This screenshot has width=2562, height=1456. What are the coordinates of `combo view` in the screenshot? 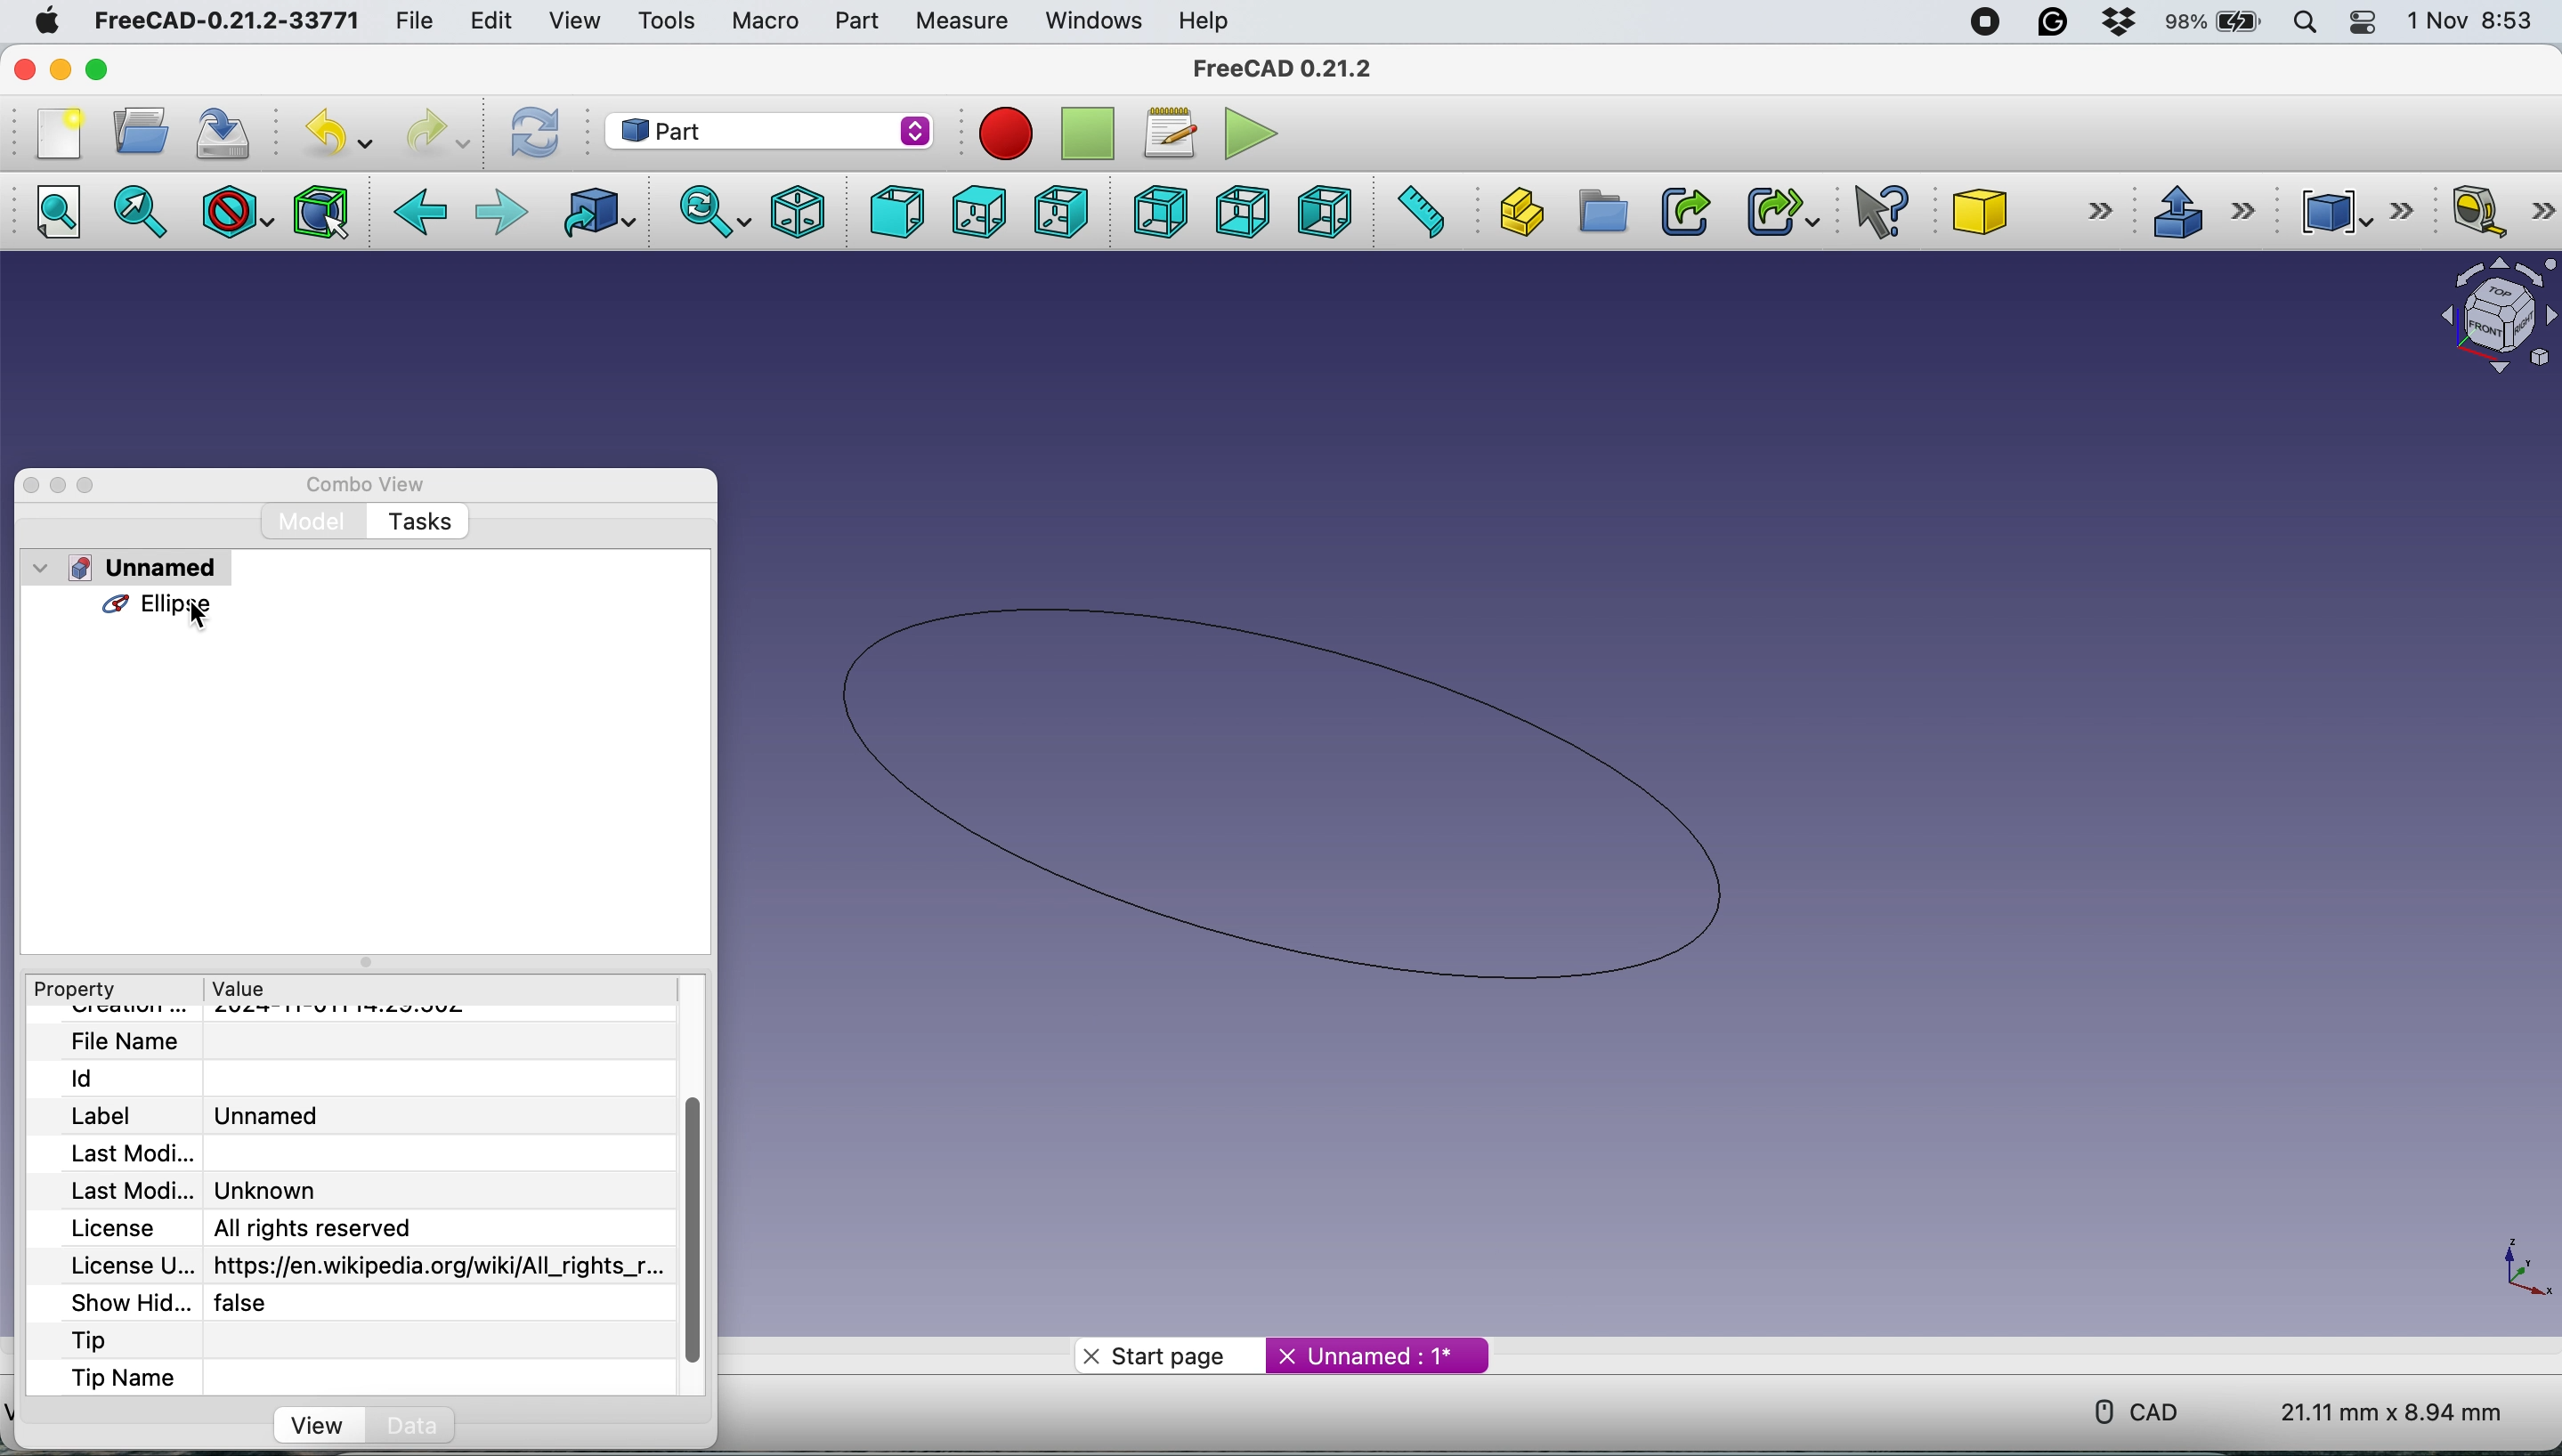 It's located at (364, 485).